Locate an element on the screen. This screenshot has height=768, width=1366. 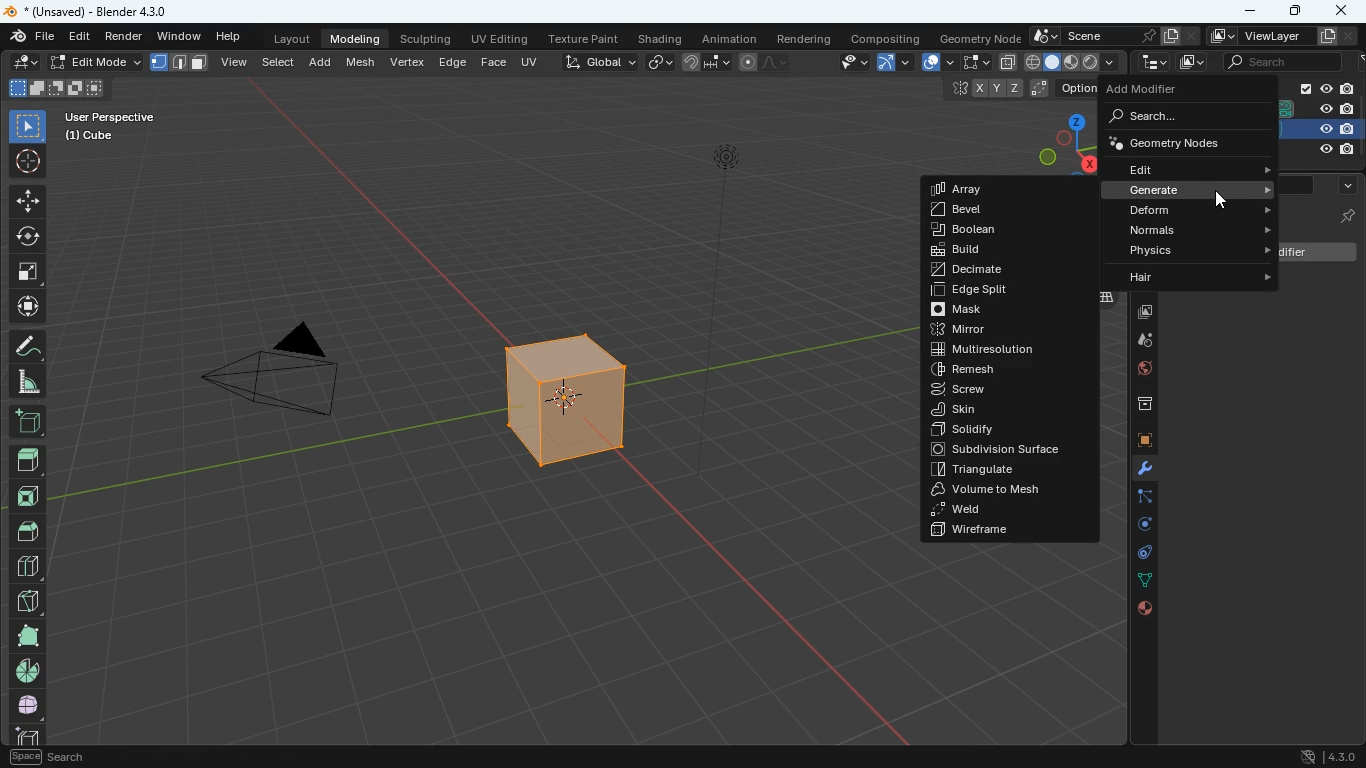
tecch is located at coordinates (1152, 62).